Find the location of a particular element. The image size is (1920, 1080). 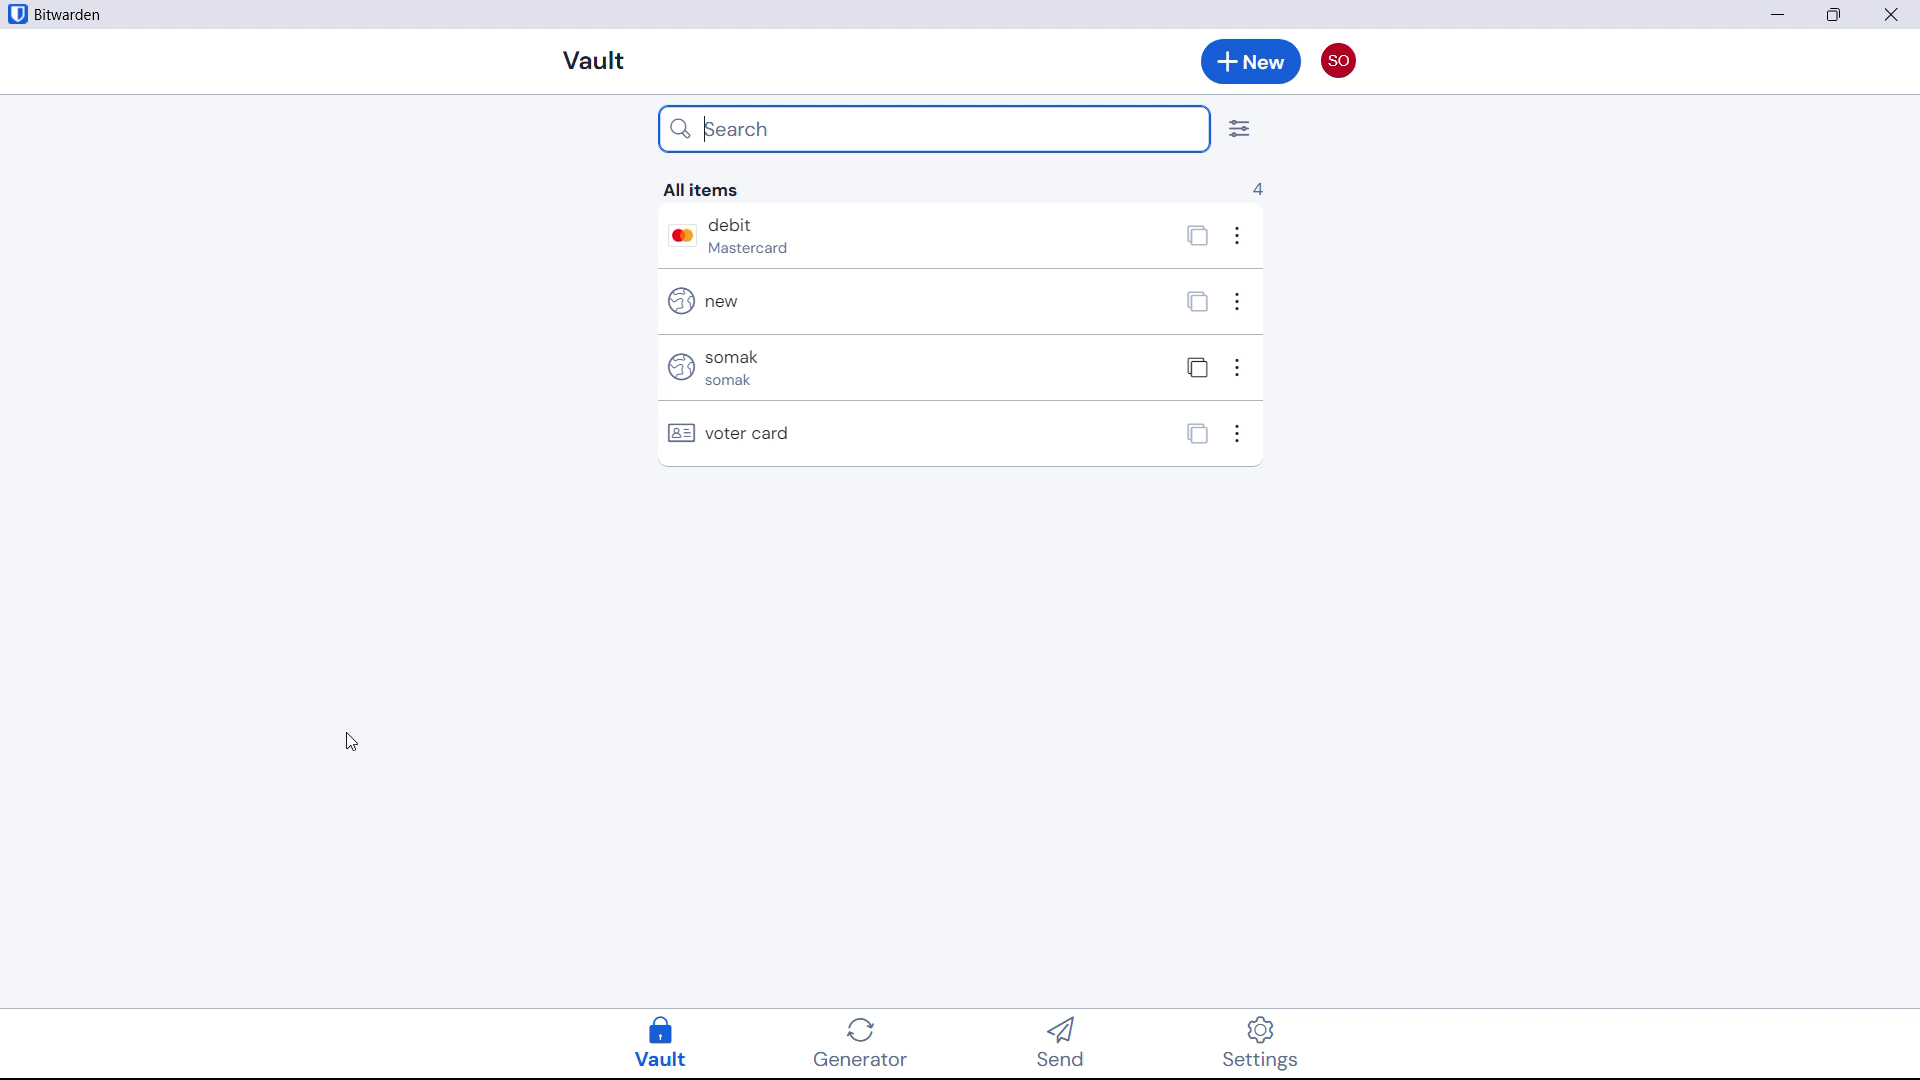

vault  is located at coordinates (676, 1041).